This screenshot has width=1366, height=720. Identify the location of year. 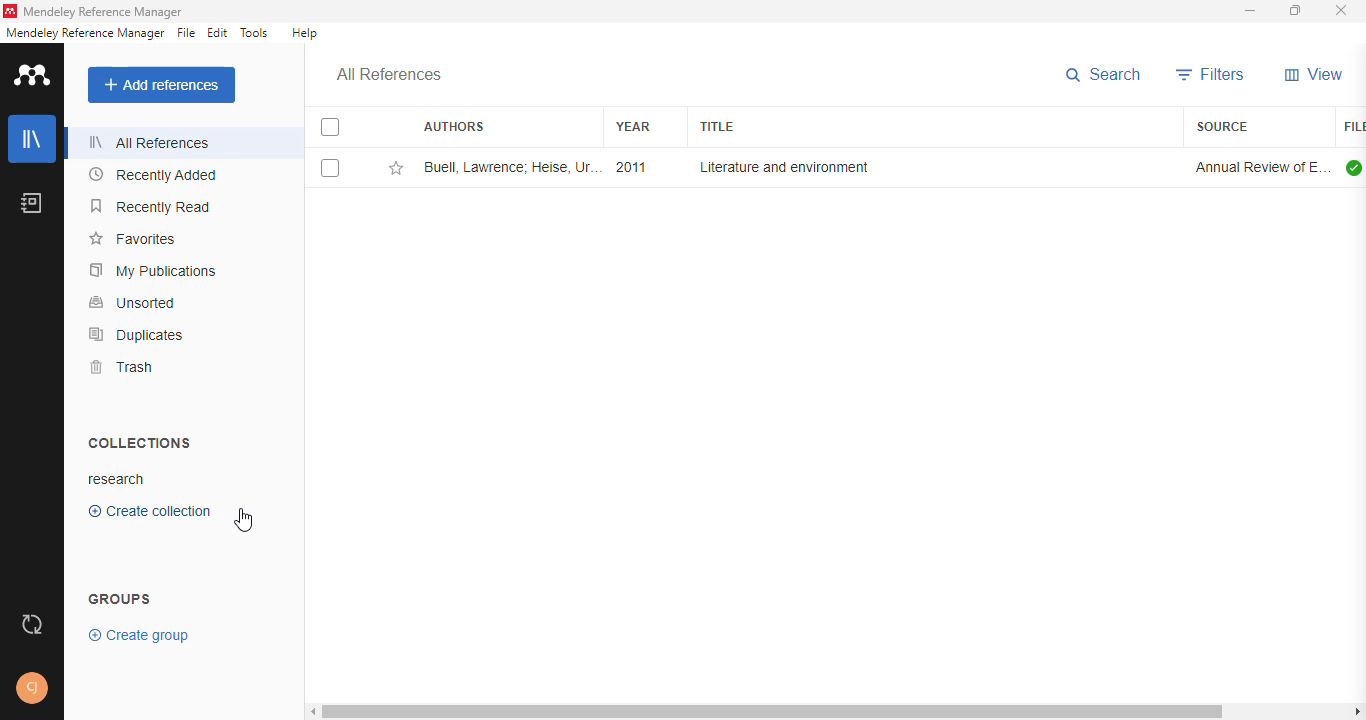
(633, 126).